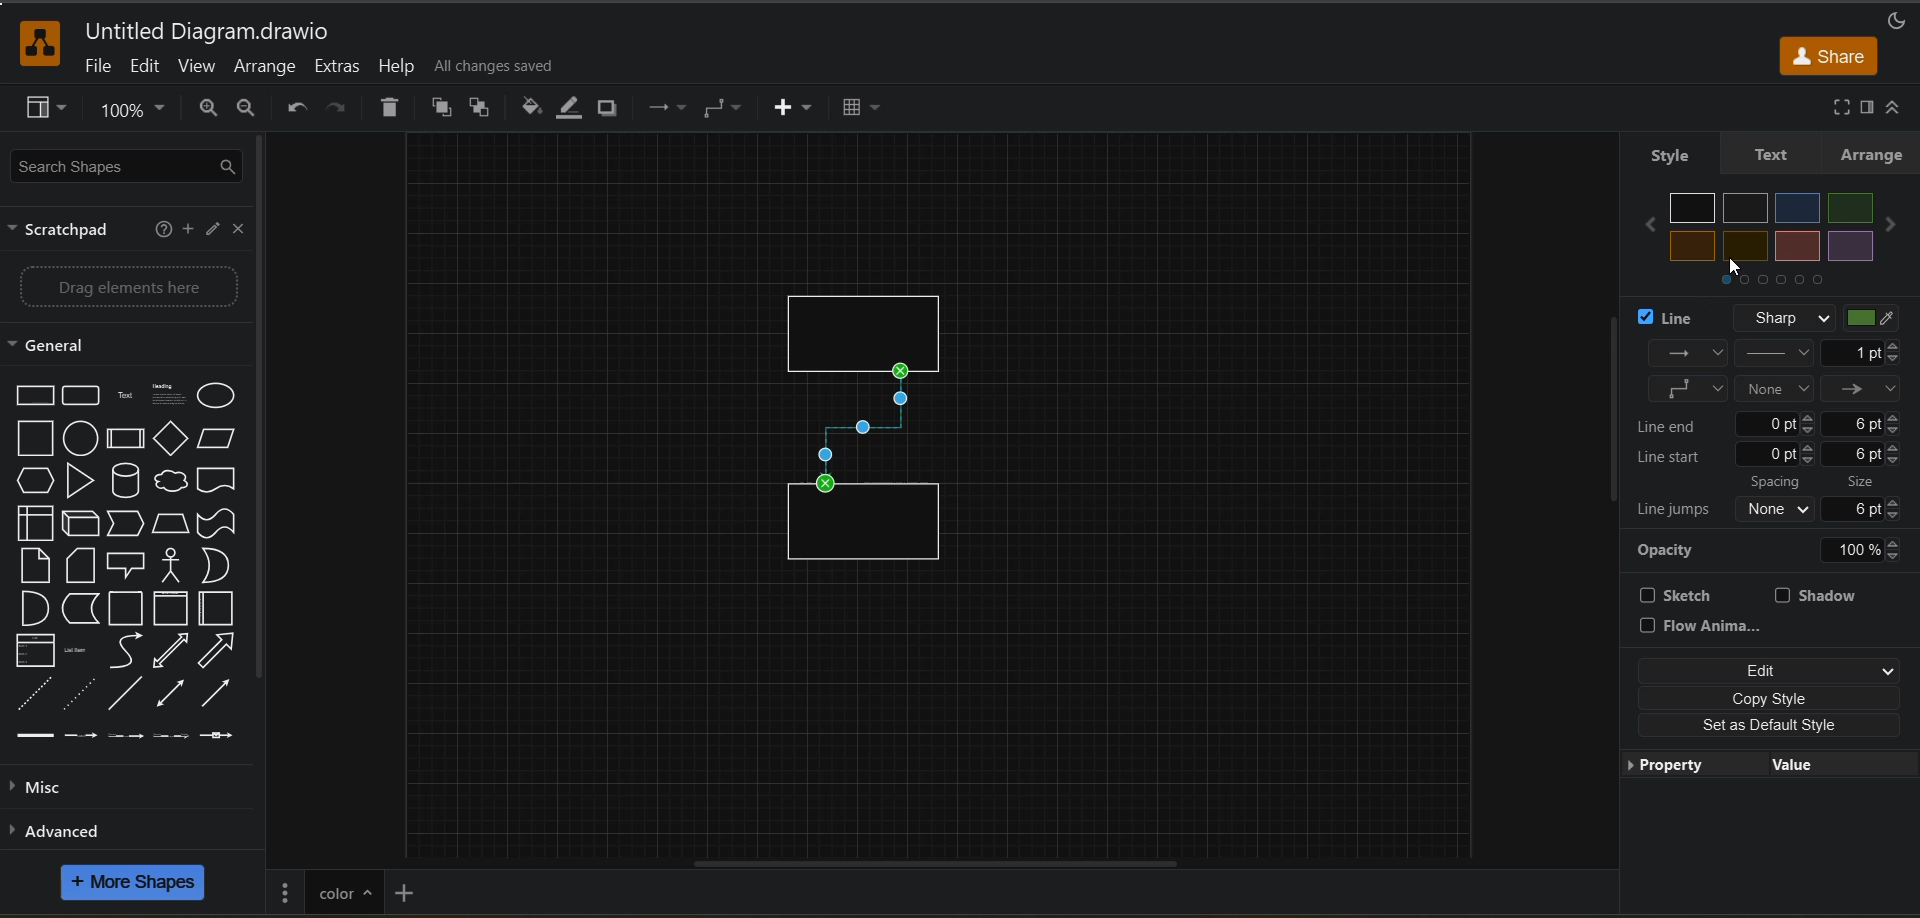 The width and height of the screenshot is (1920, 918). Describe the element at coordinates (128, 395) in the screenshot. I see `Text` at that location.